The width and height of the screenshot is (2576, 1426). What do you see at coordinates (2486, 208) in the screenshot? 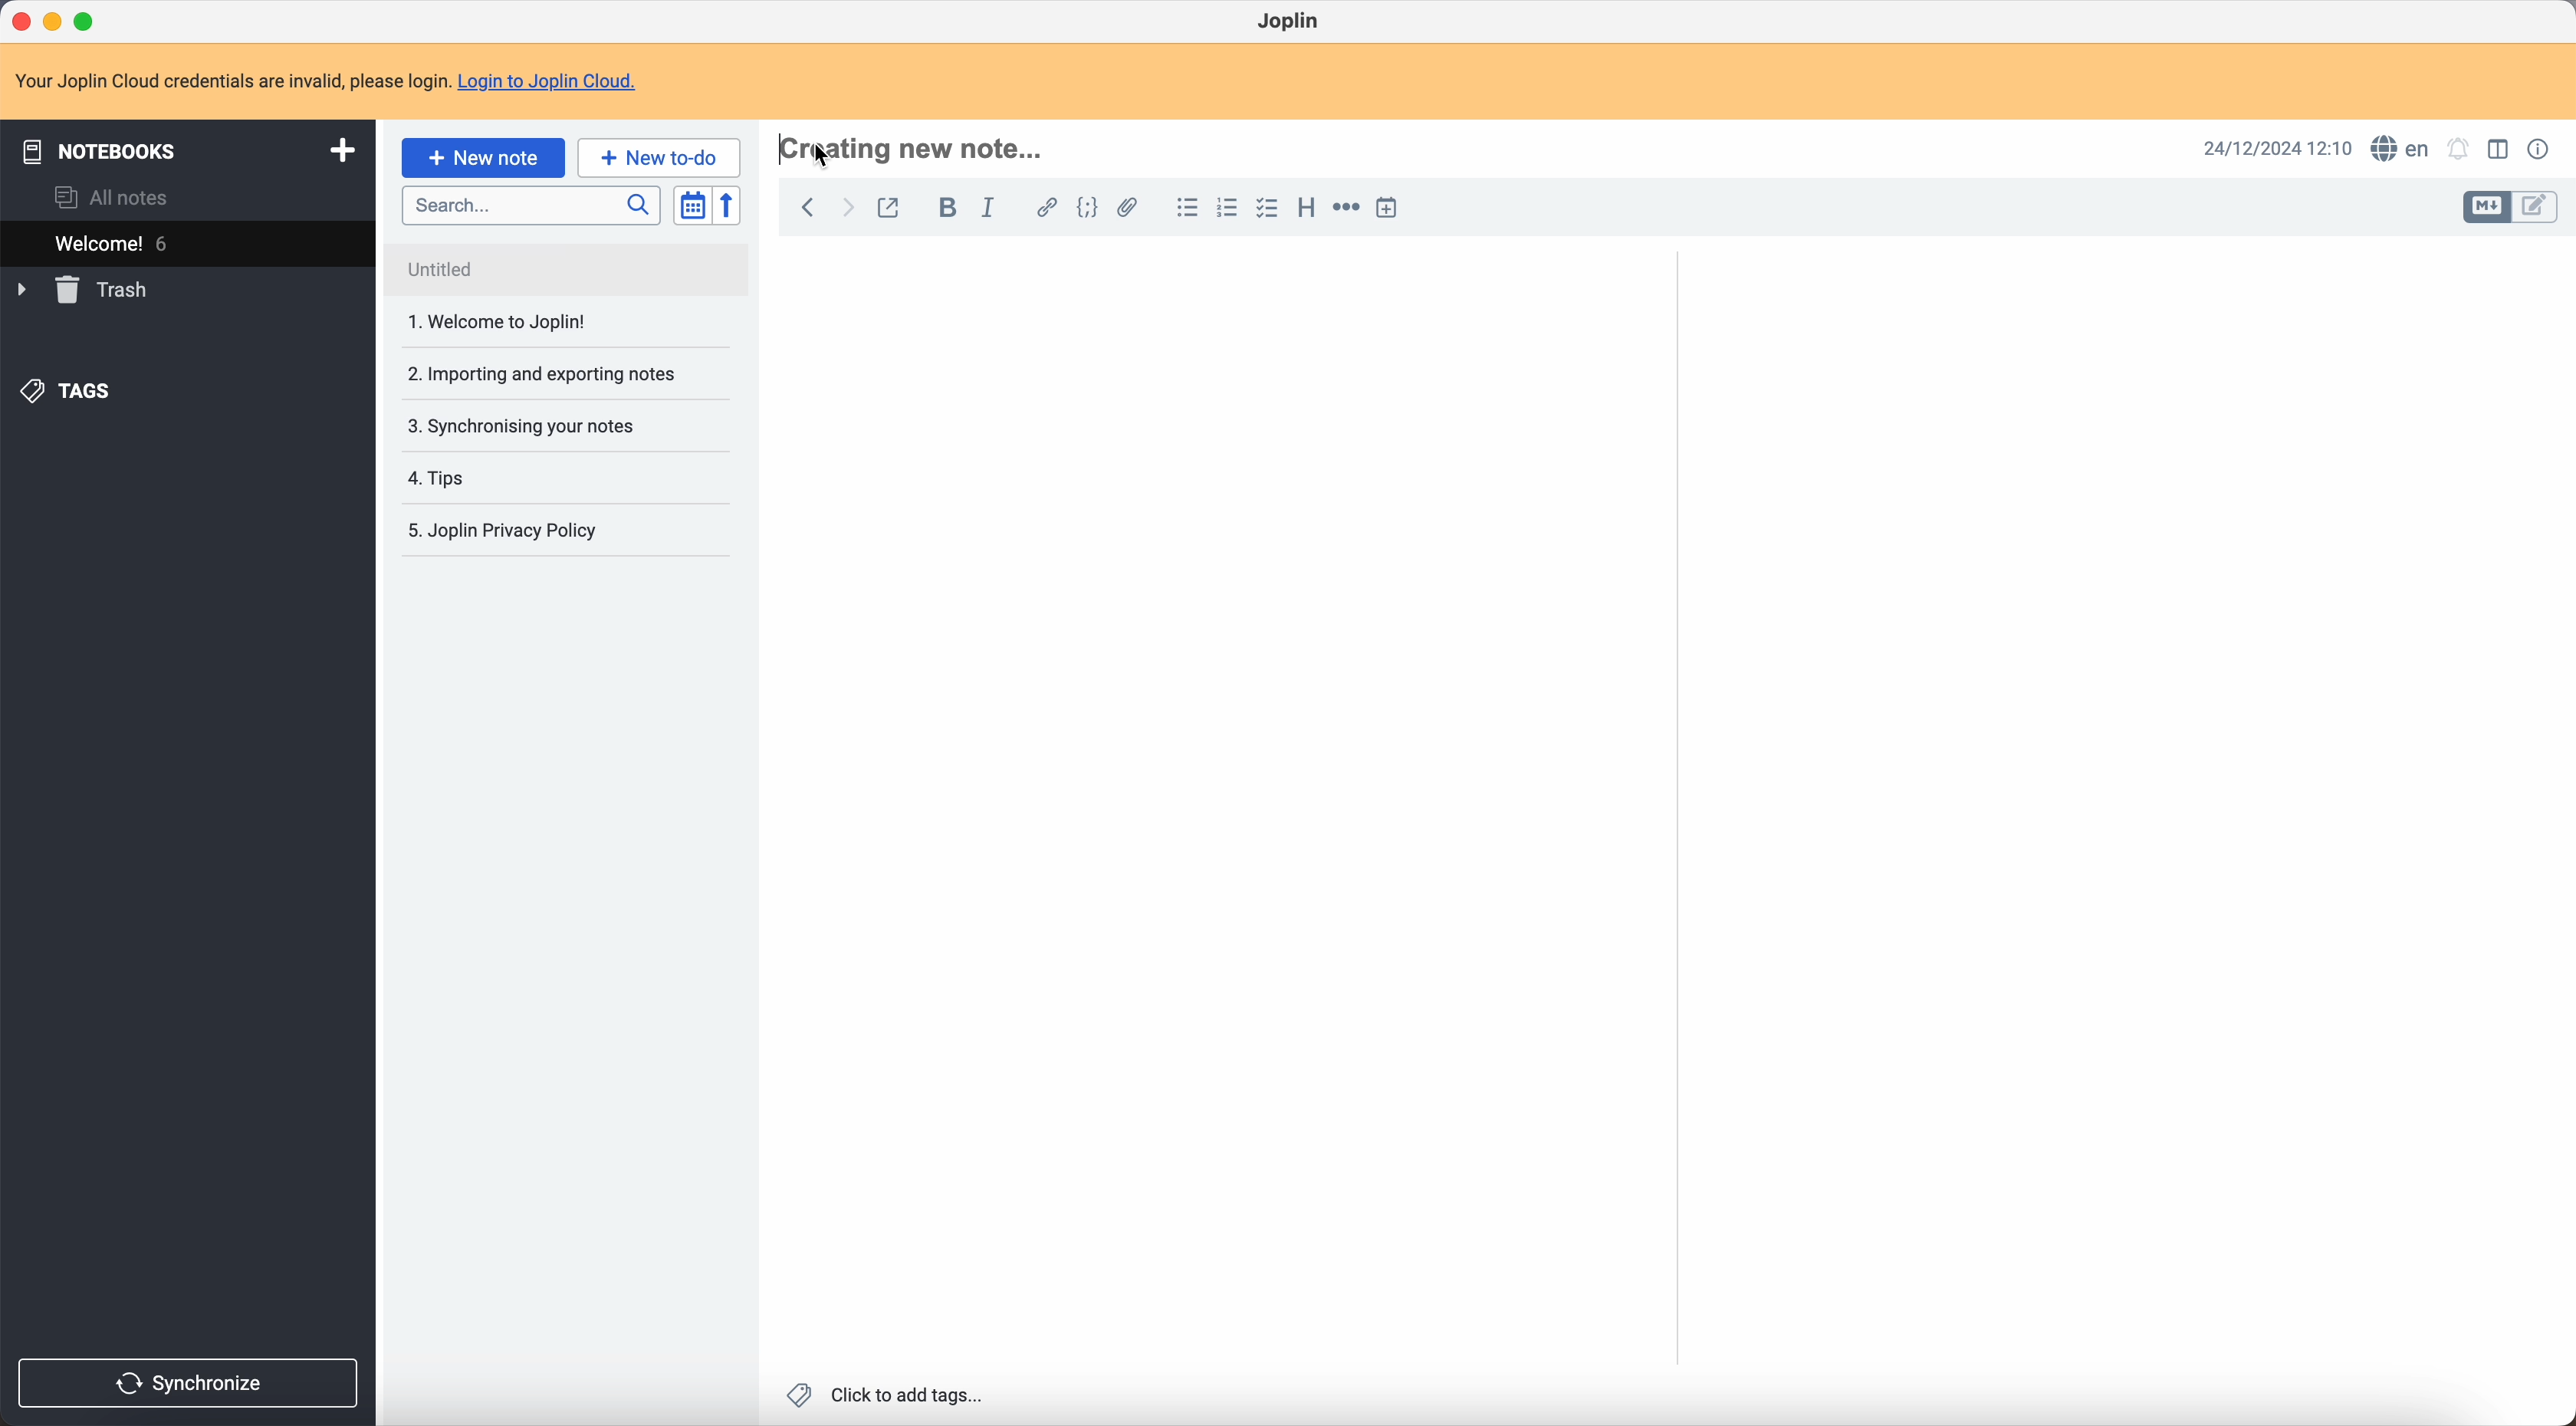
I see `toggle edit layout` at bounding box center [2486, 208].